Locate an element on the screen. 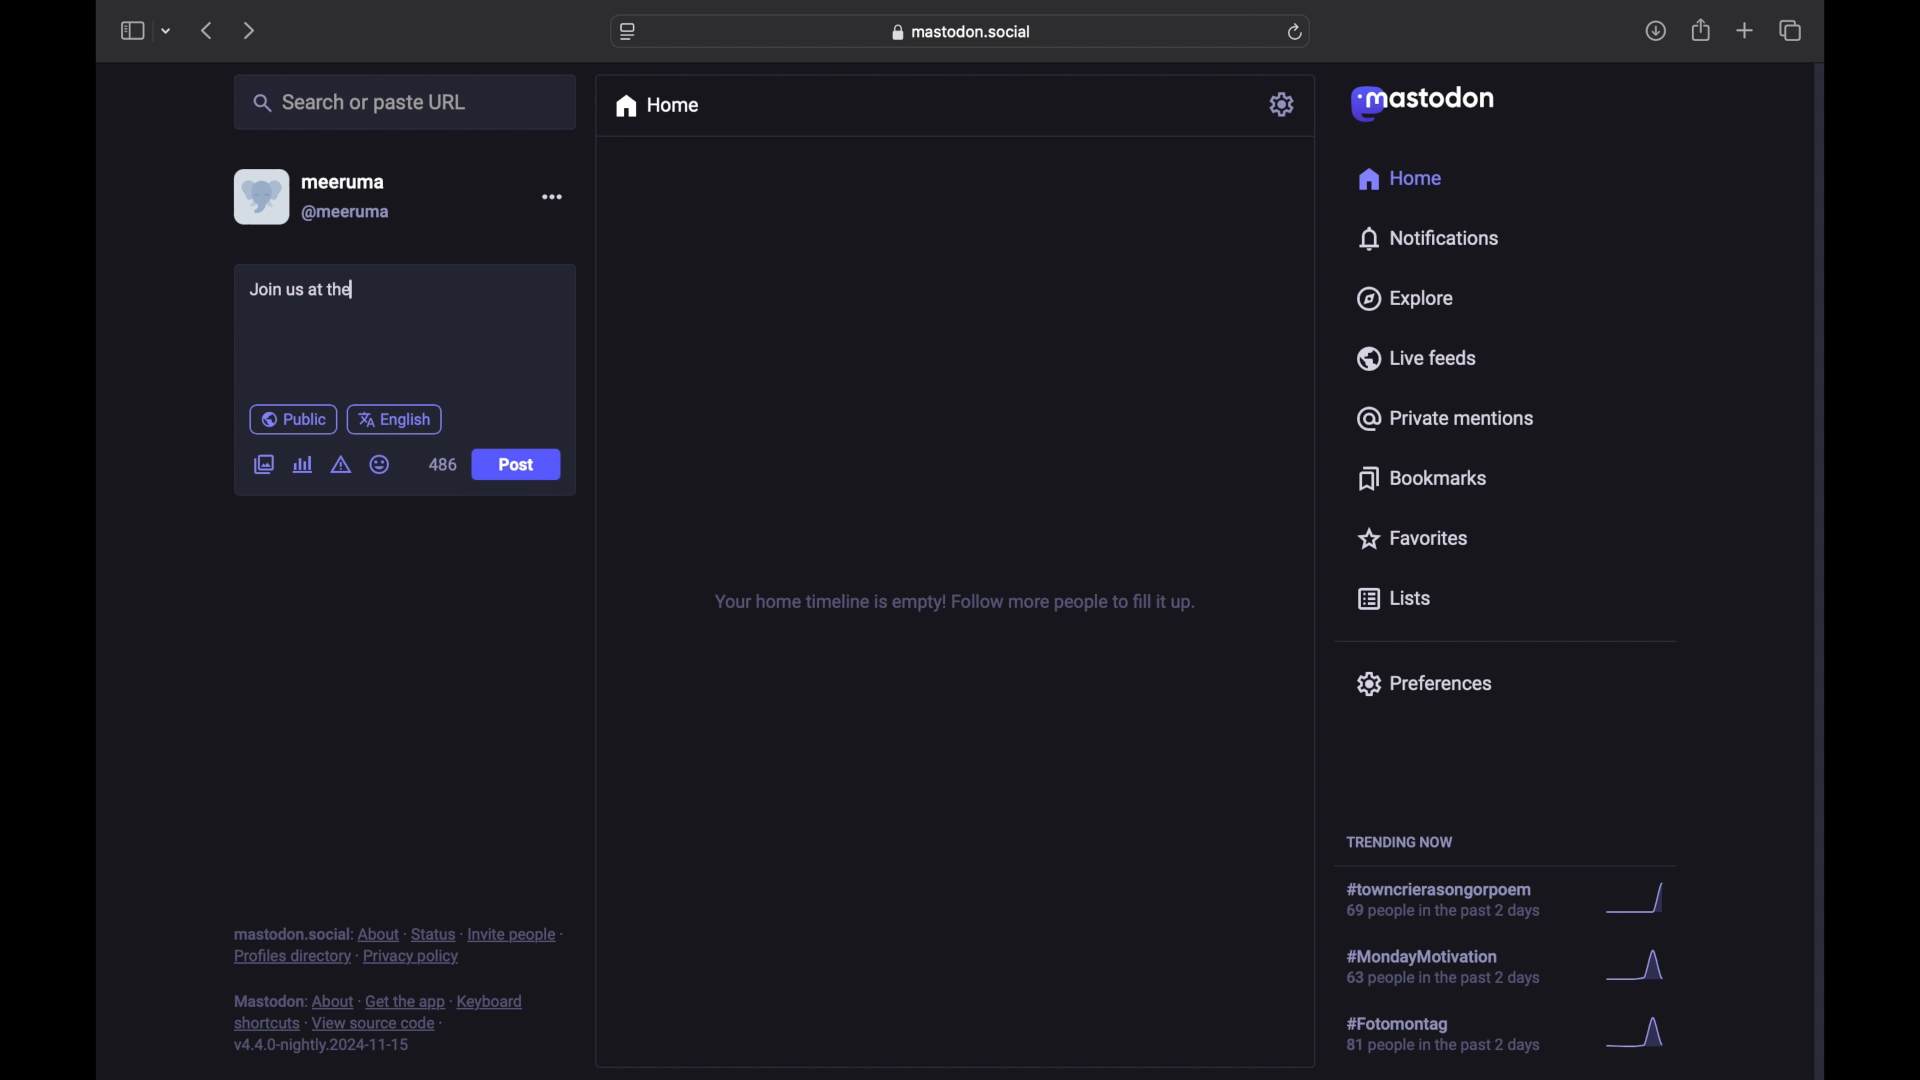  explore is located at coordinates (1403, 299).